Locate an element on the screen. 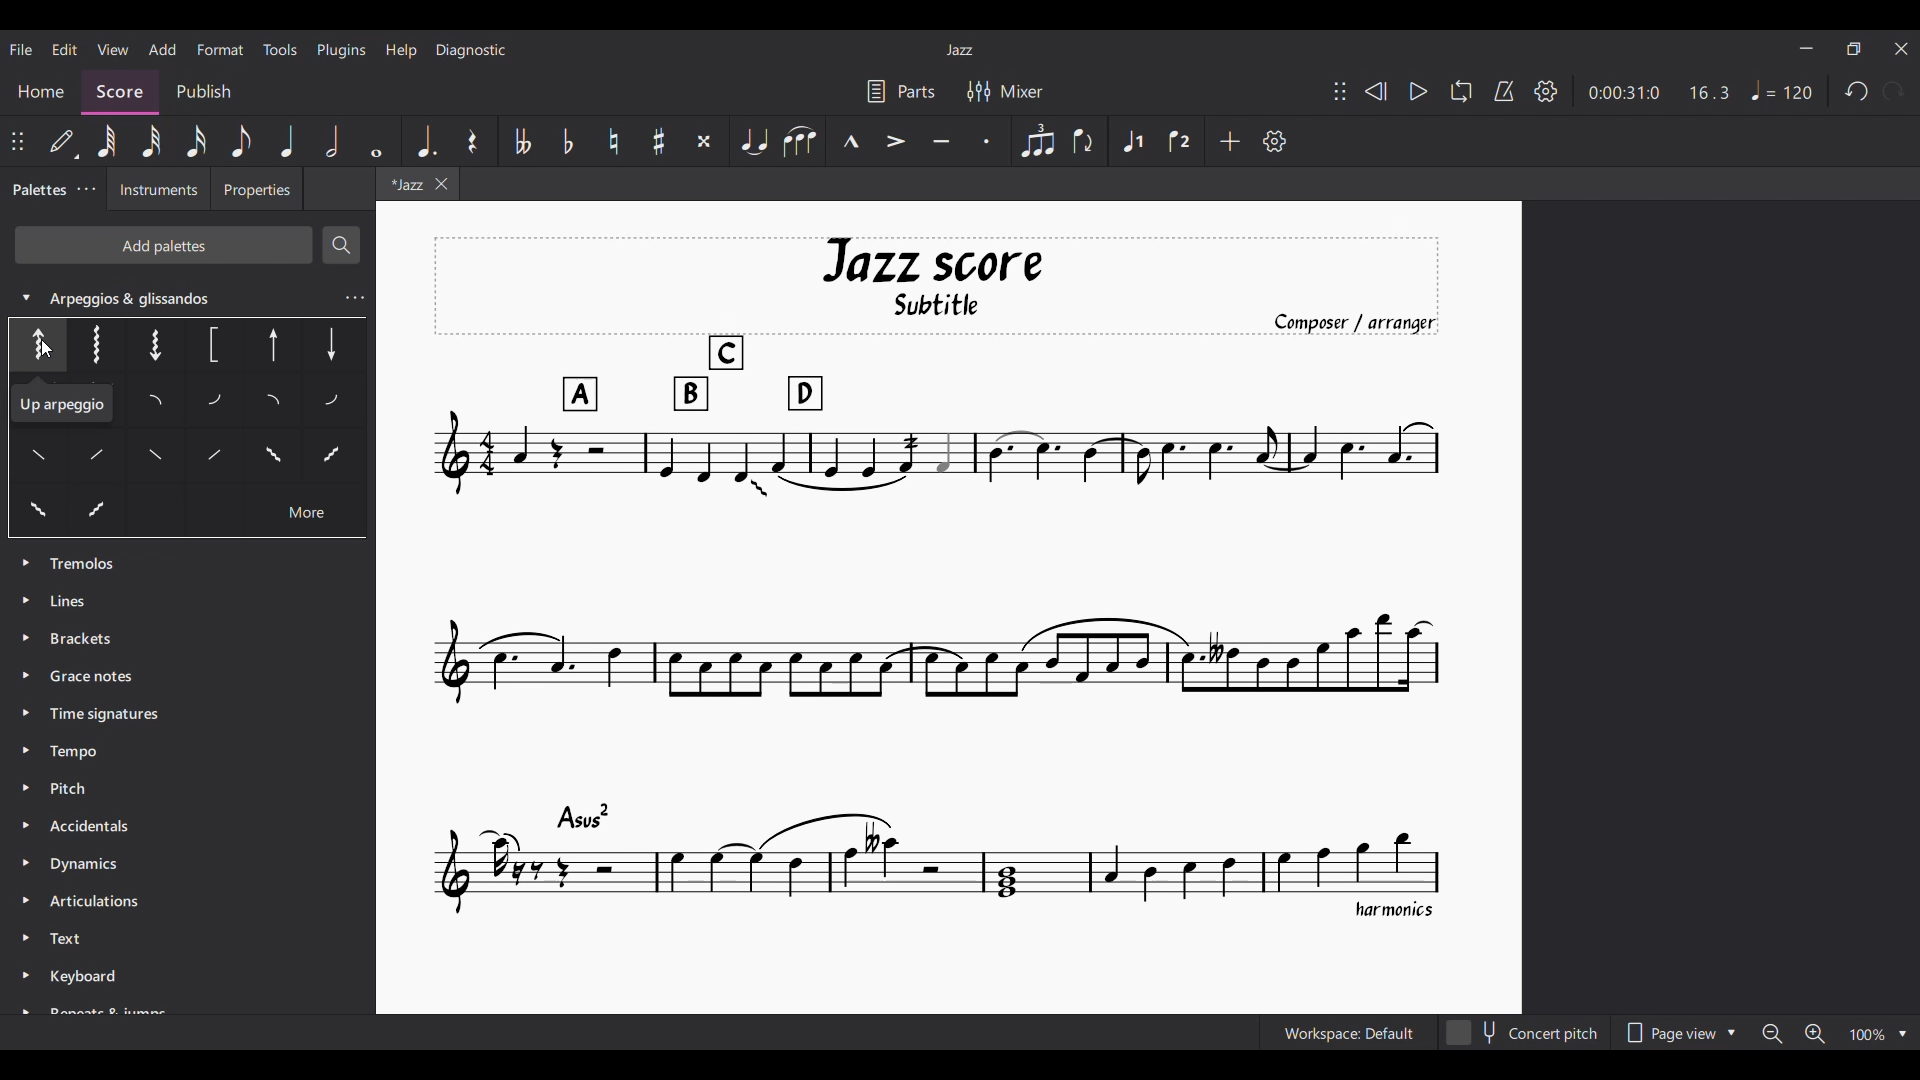 This screenshot has height=1080, width=1920.  is located at coordinates (156, 403).